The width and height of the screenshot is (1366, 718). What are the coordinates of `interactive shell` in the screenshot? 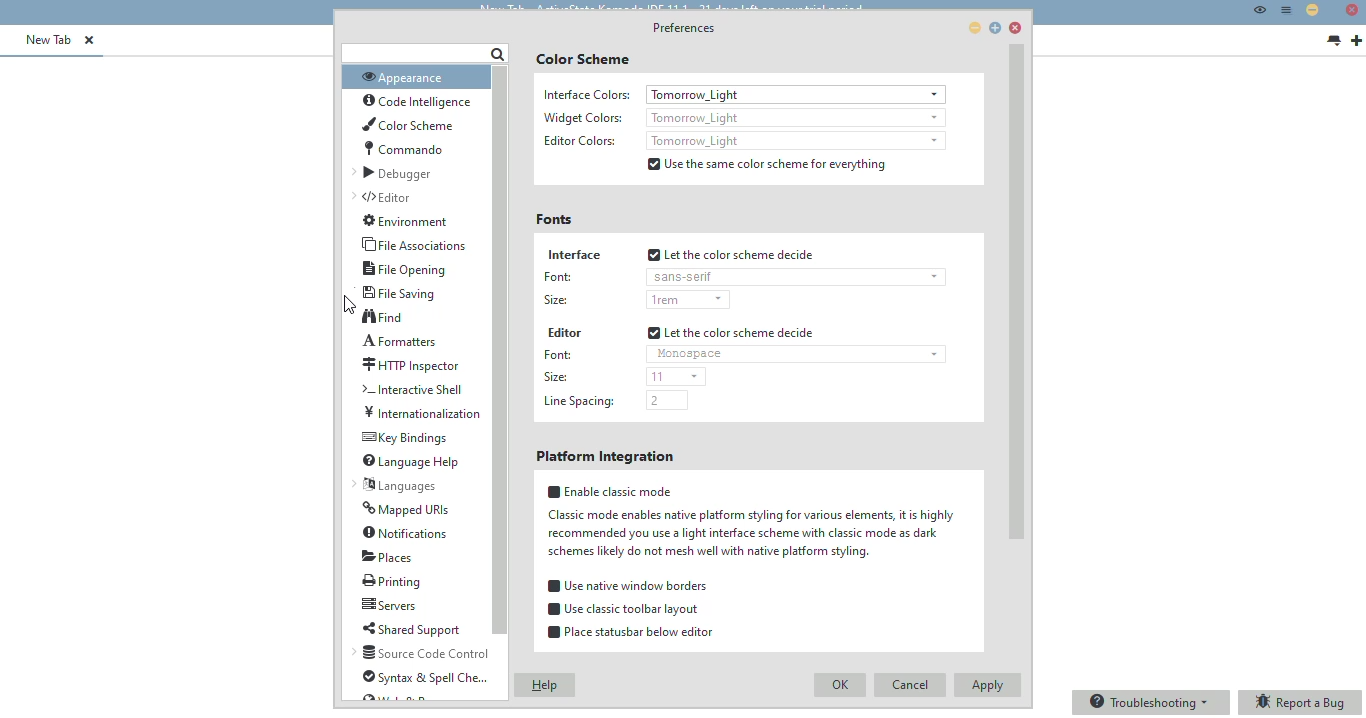 It's located at (410, 390).